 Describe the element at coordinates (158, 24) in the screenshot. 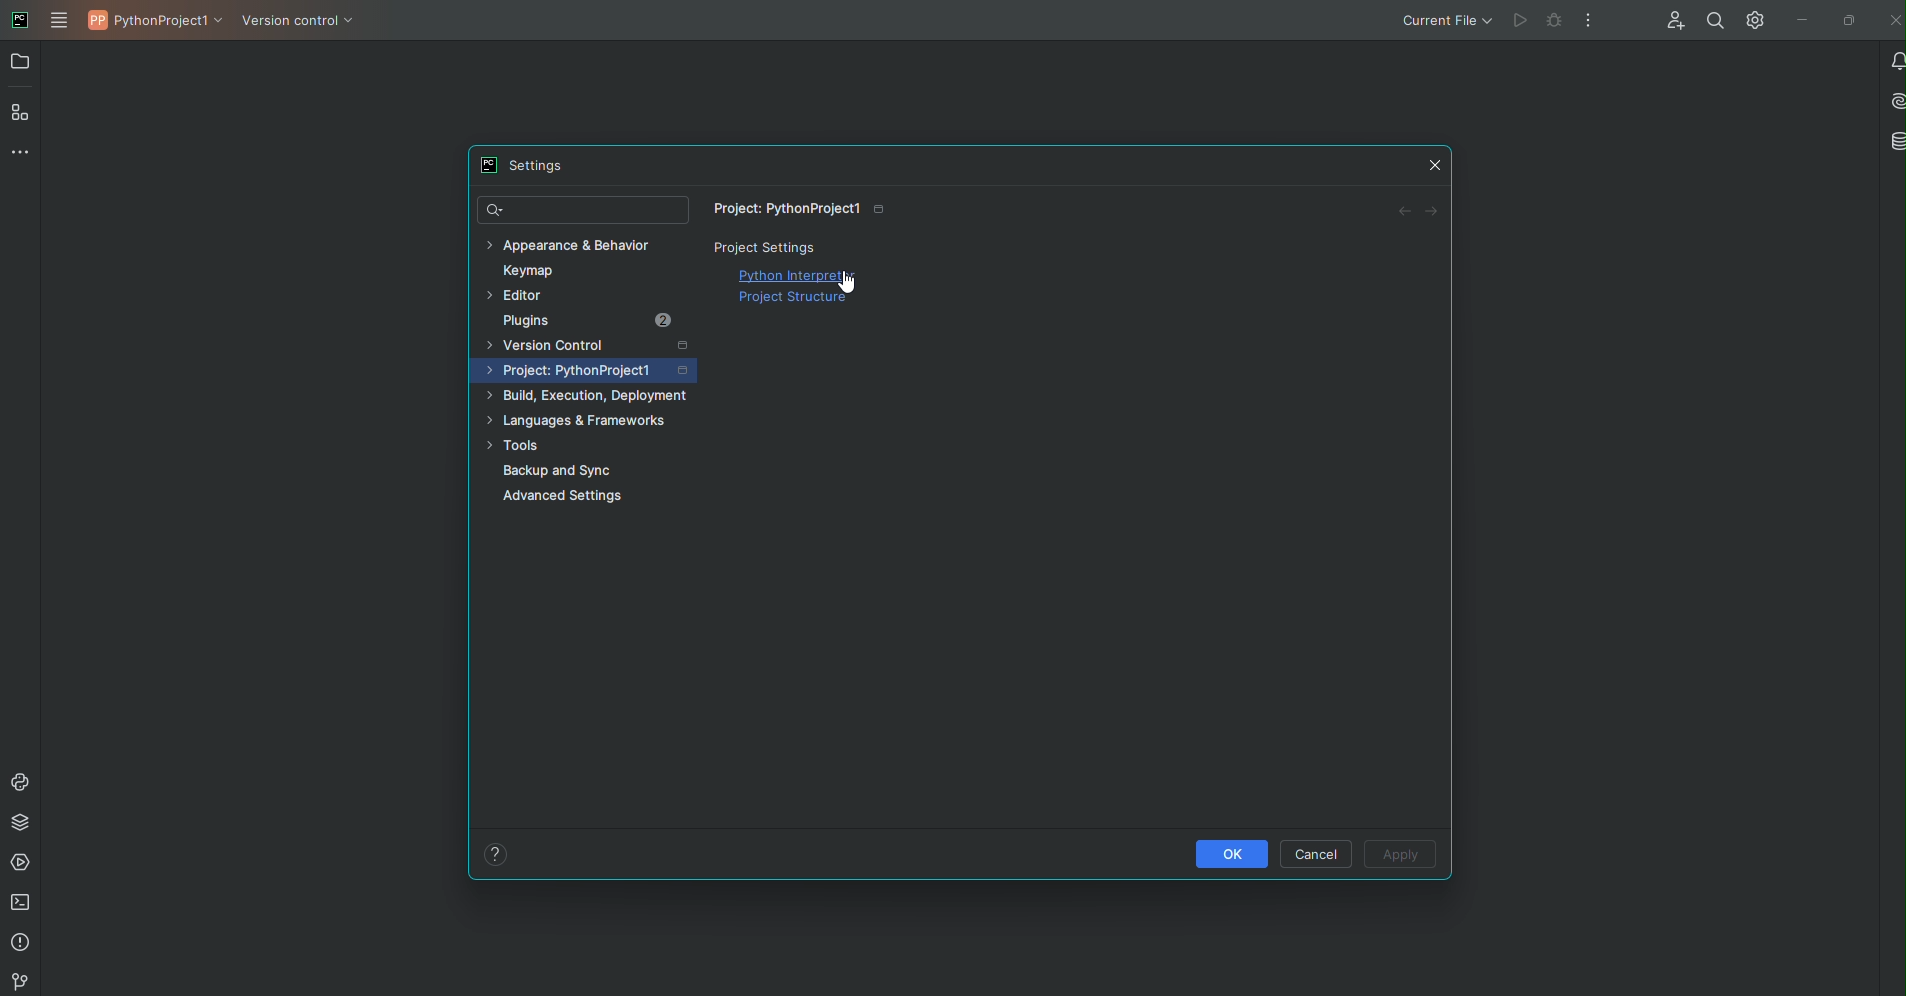

I see `PythonProject1` at that location.